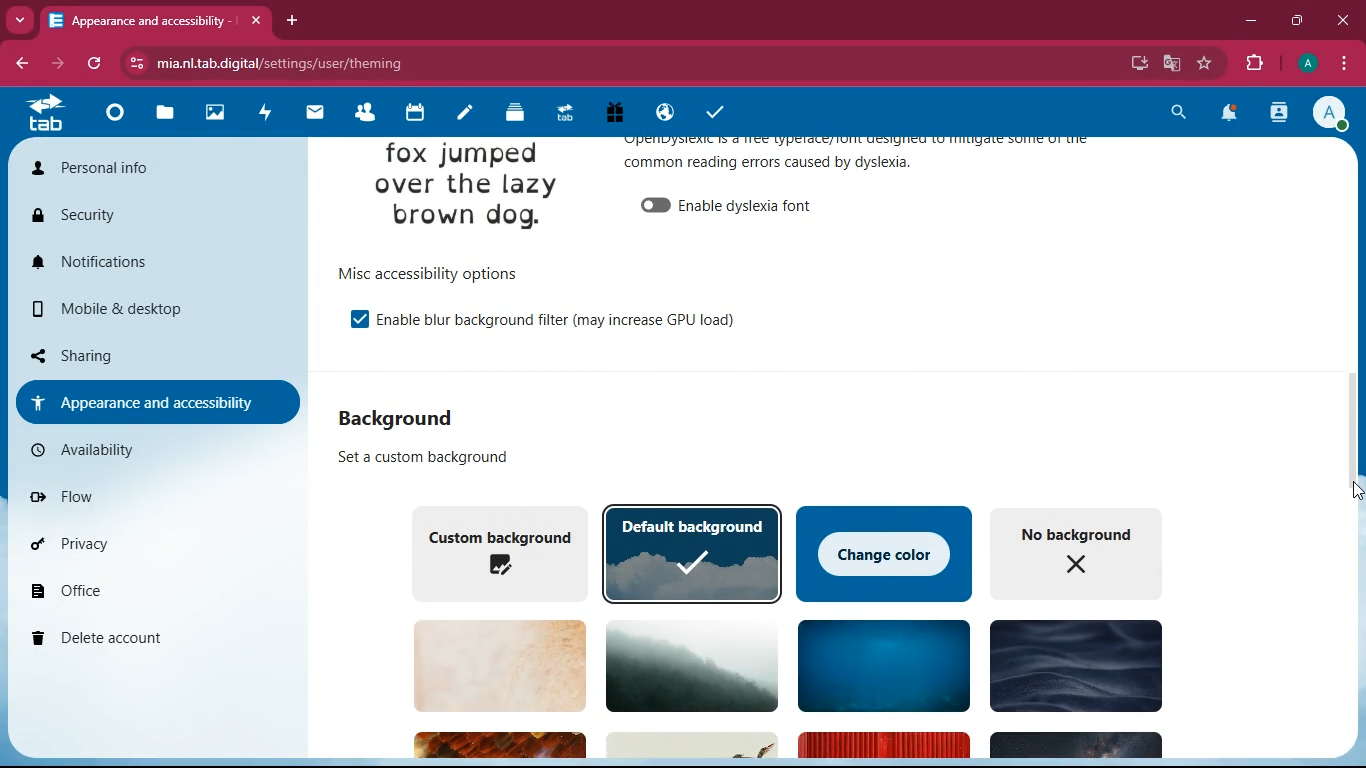 This screenshot has height=768, width=1366. Describe the element at coordinates (1250, 23) in the screenshot. I see `minimize` at that location.